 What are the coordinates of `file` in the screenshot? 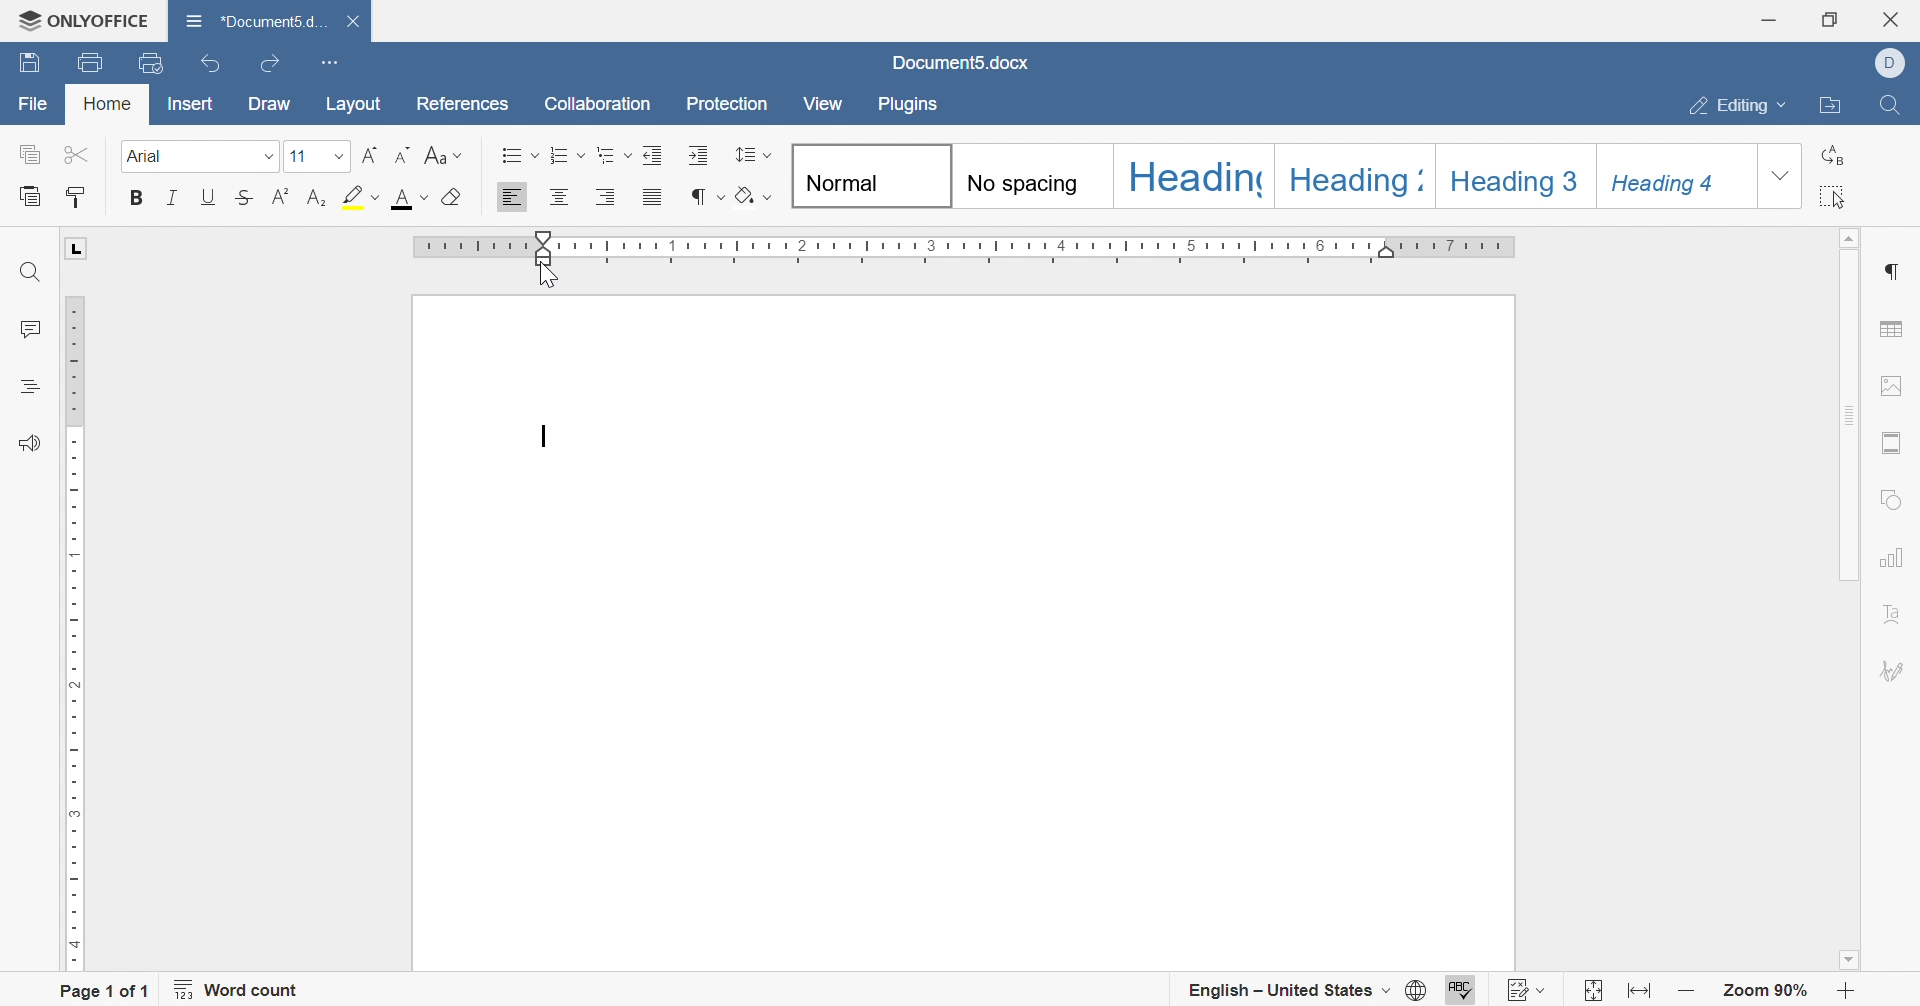 It's located at (36, 106).